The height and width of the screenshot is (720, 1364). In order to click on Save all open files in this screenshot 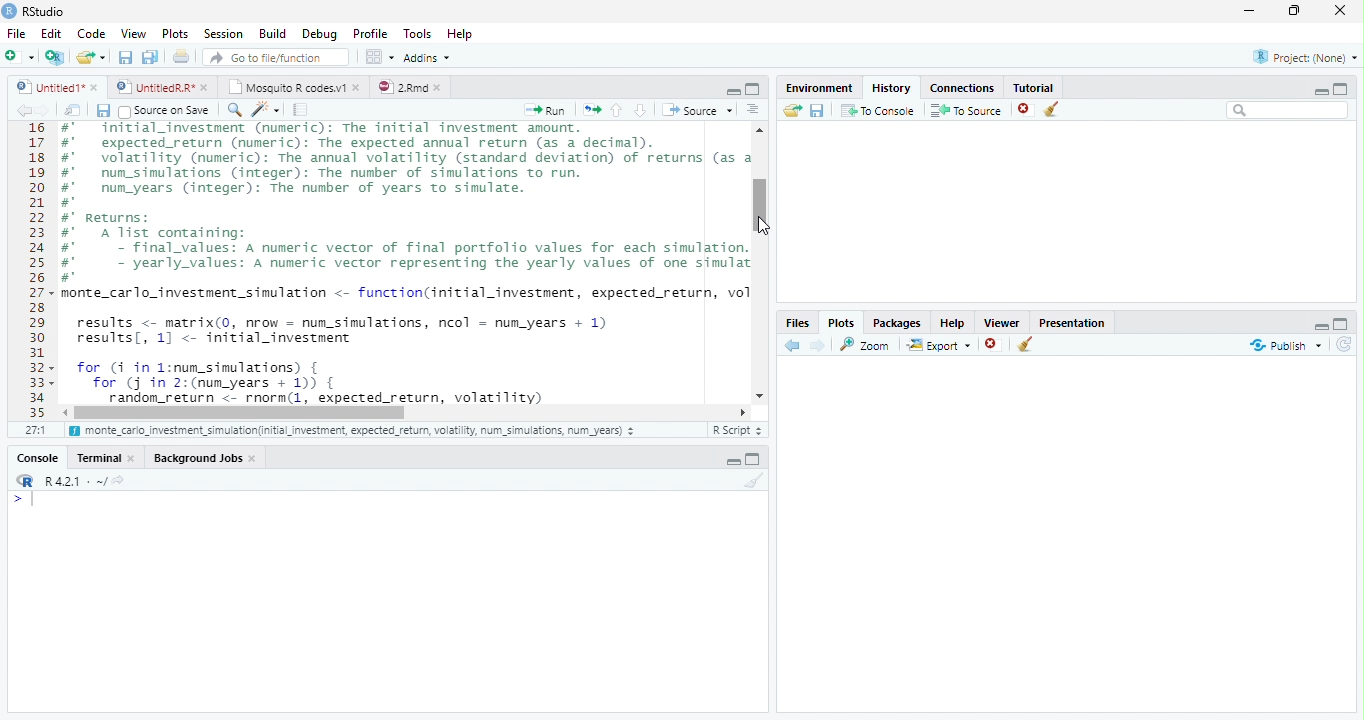, I will do `click(149, 57)`.